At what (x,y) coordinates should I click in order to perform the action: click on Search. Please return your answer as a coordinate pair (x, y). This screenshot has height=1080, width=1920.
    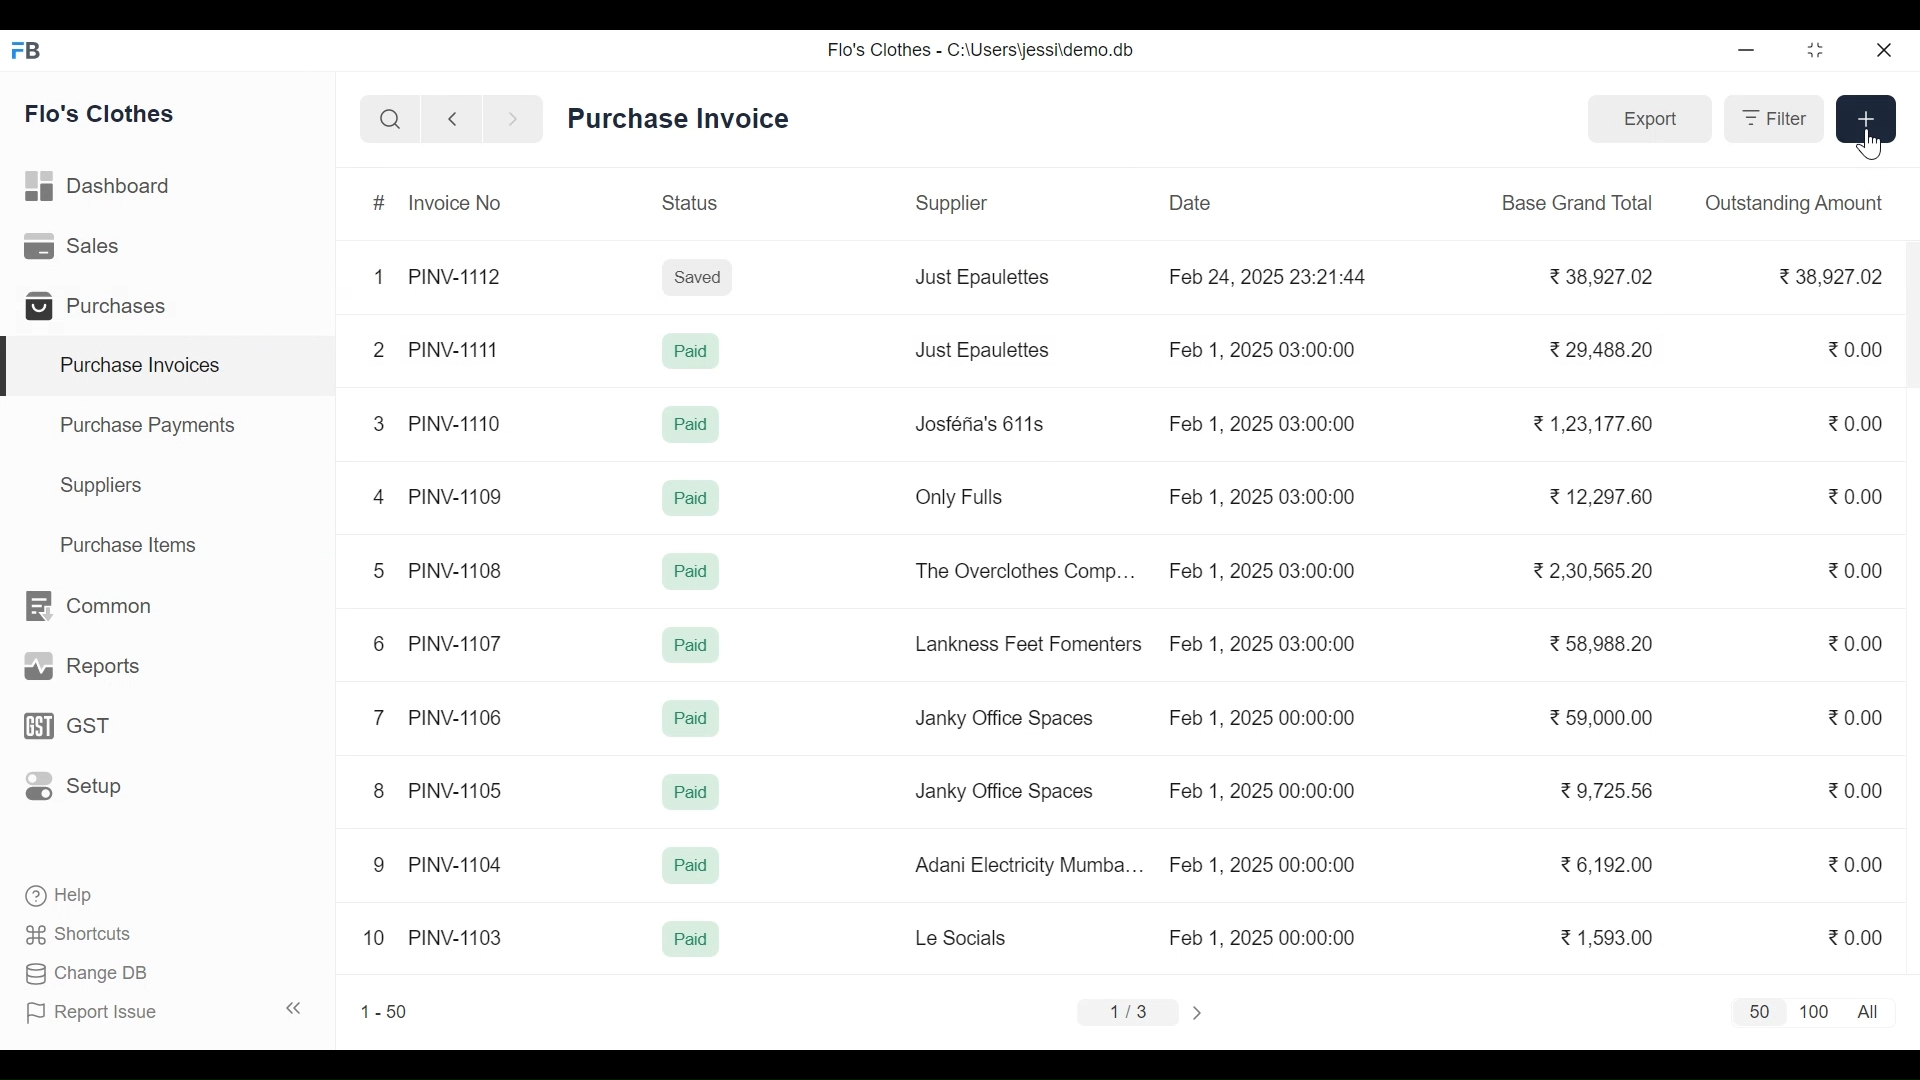
    Looking at the image, I should click on (391, 119).